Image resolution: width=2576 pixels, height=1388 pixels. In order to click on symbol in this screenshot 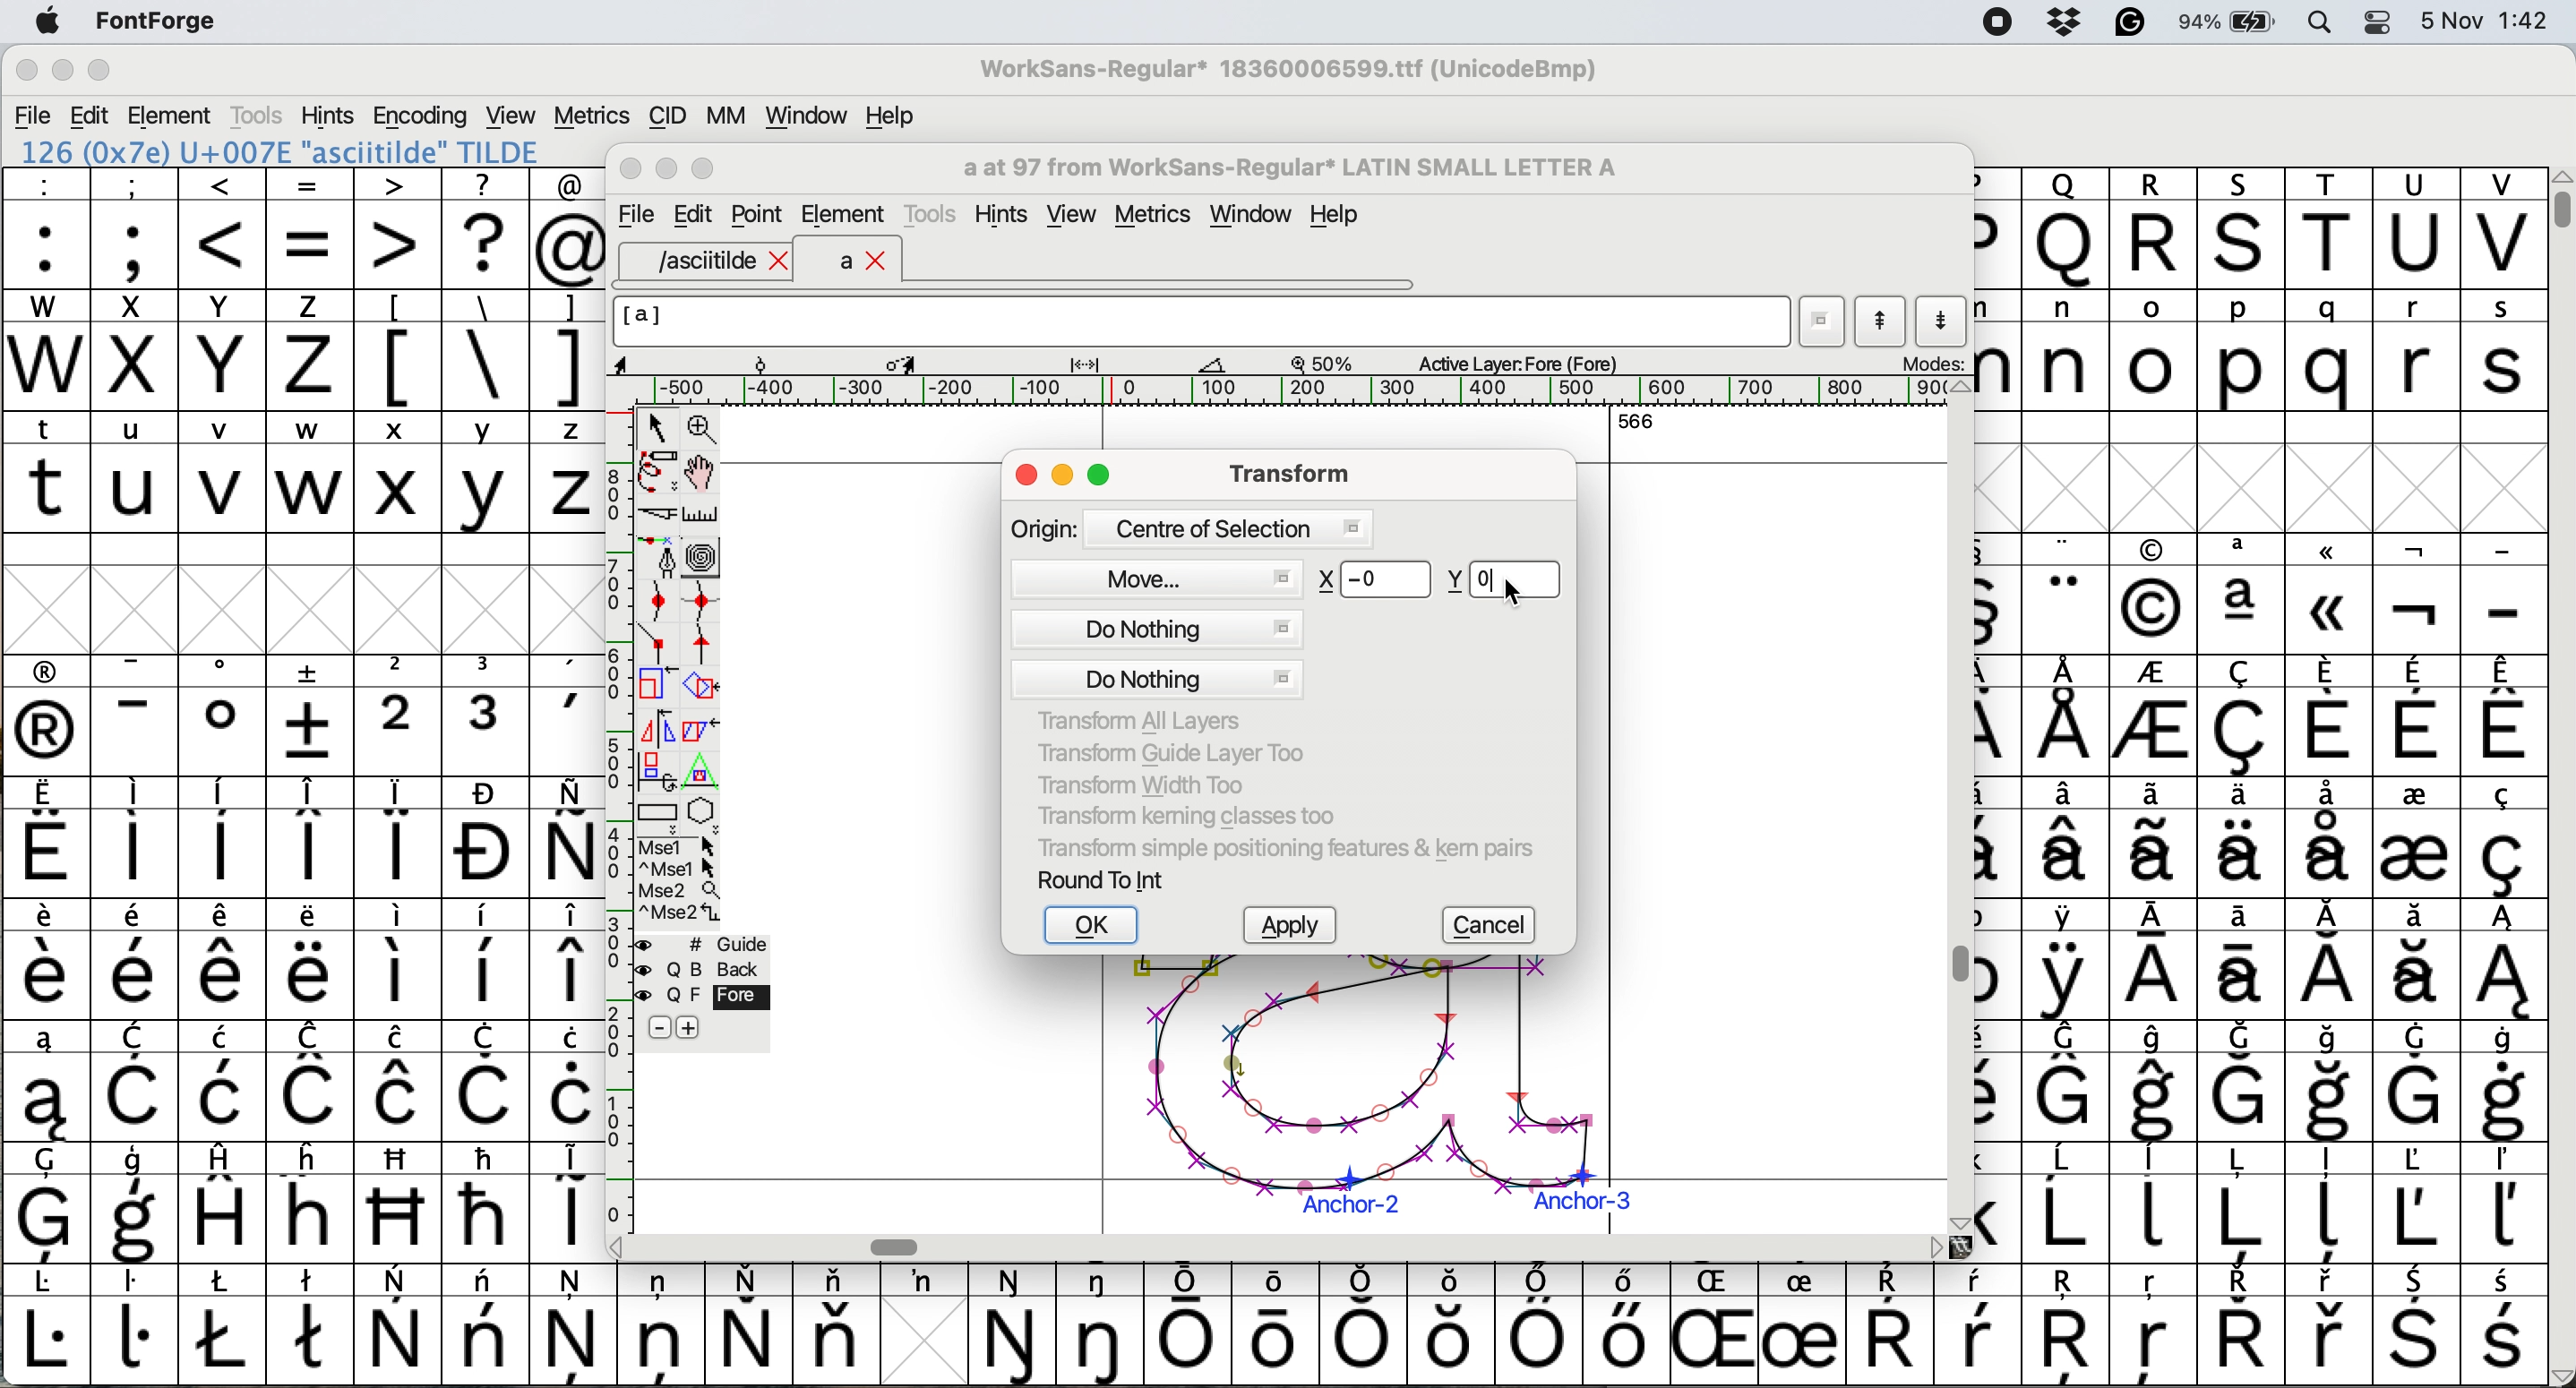, I will do `click(2329, 715)`.